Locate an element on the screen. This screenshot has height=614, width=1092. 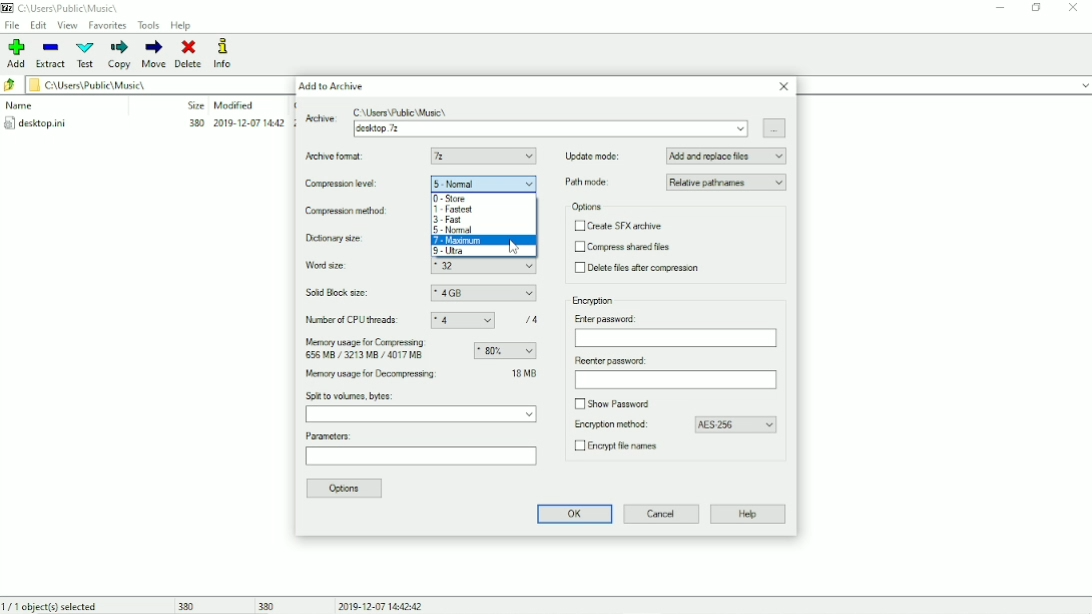
/4 is located at coordinates (533, 319).